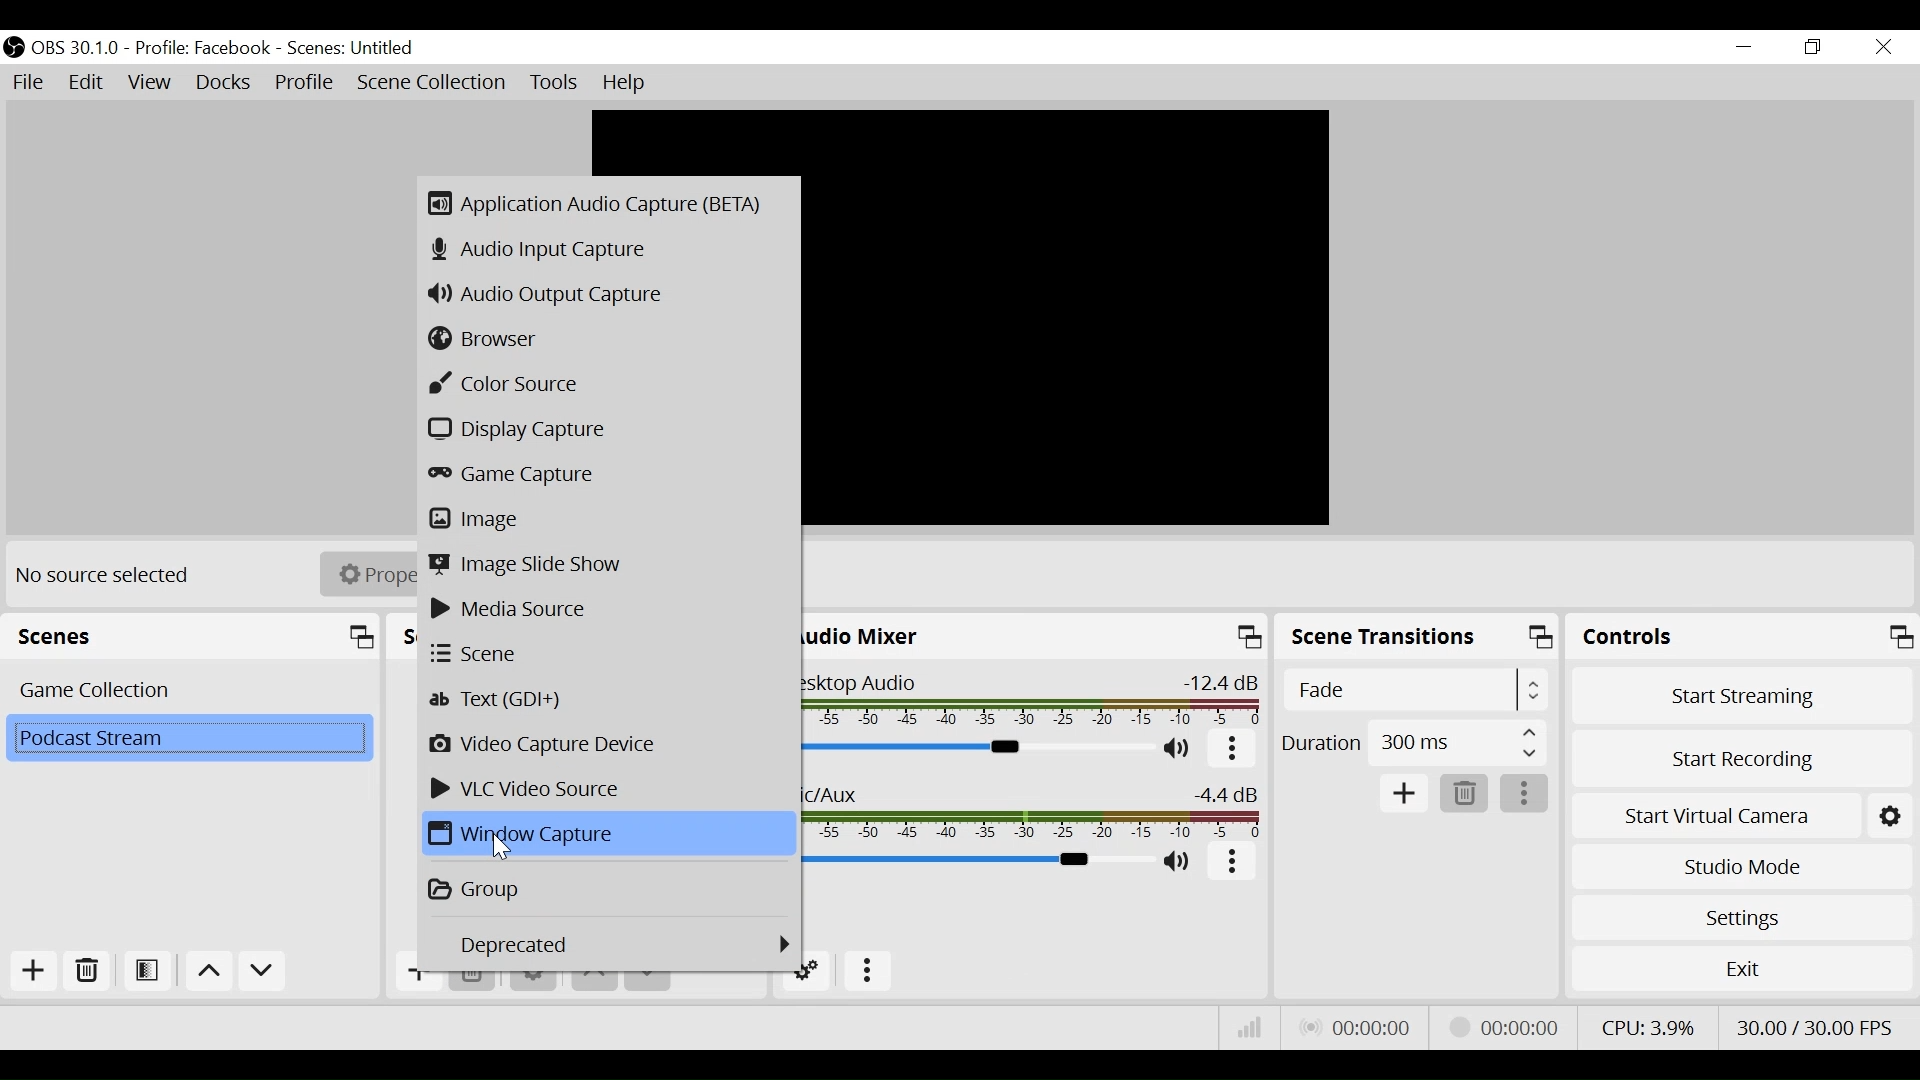  I want to click on minimize, so click(1743, 48).